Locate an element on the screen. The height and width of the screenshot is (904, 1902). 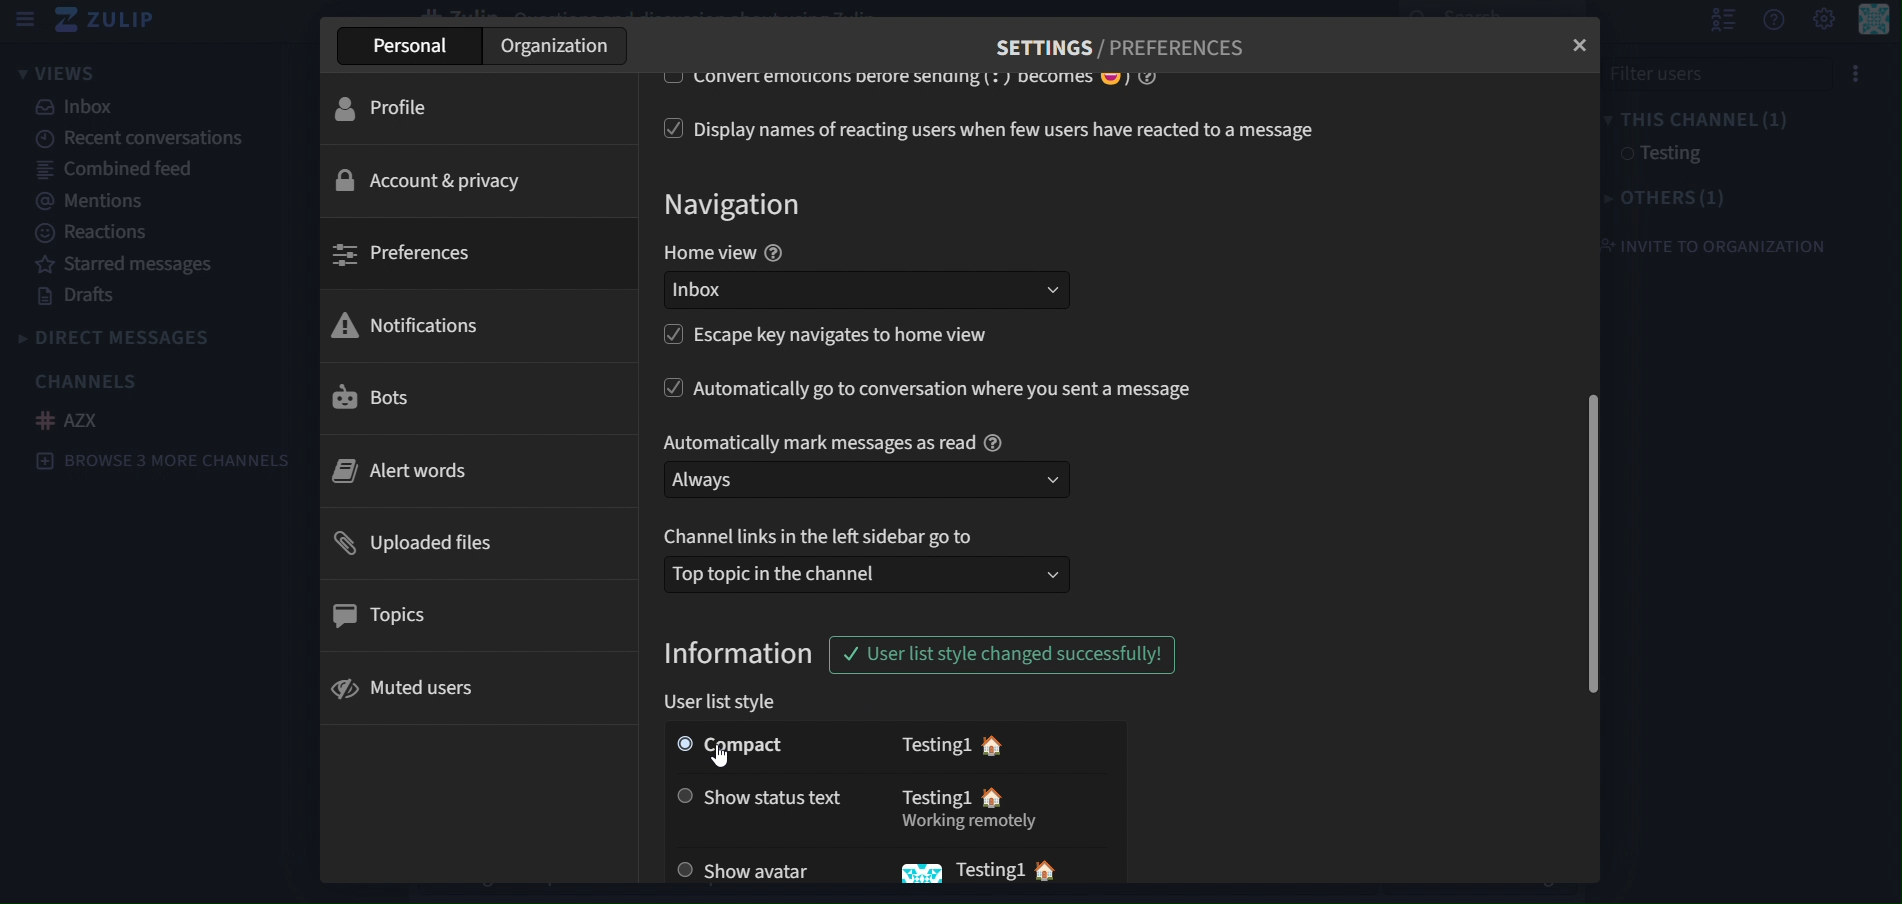
topics is located at coordinates (393, 610).